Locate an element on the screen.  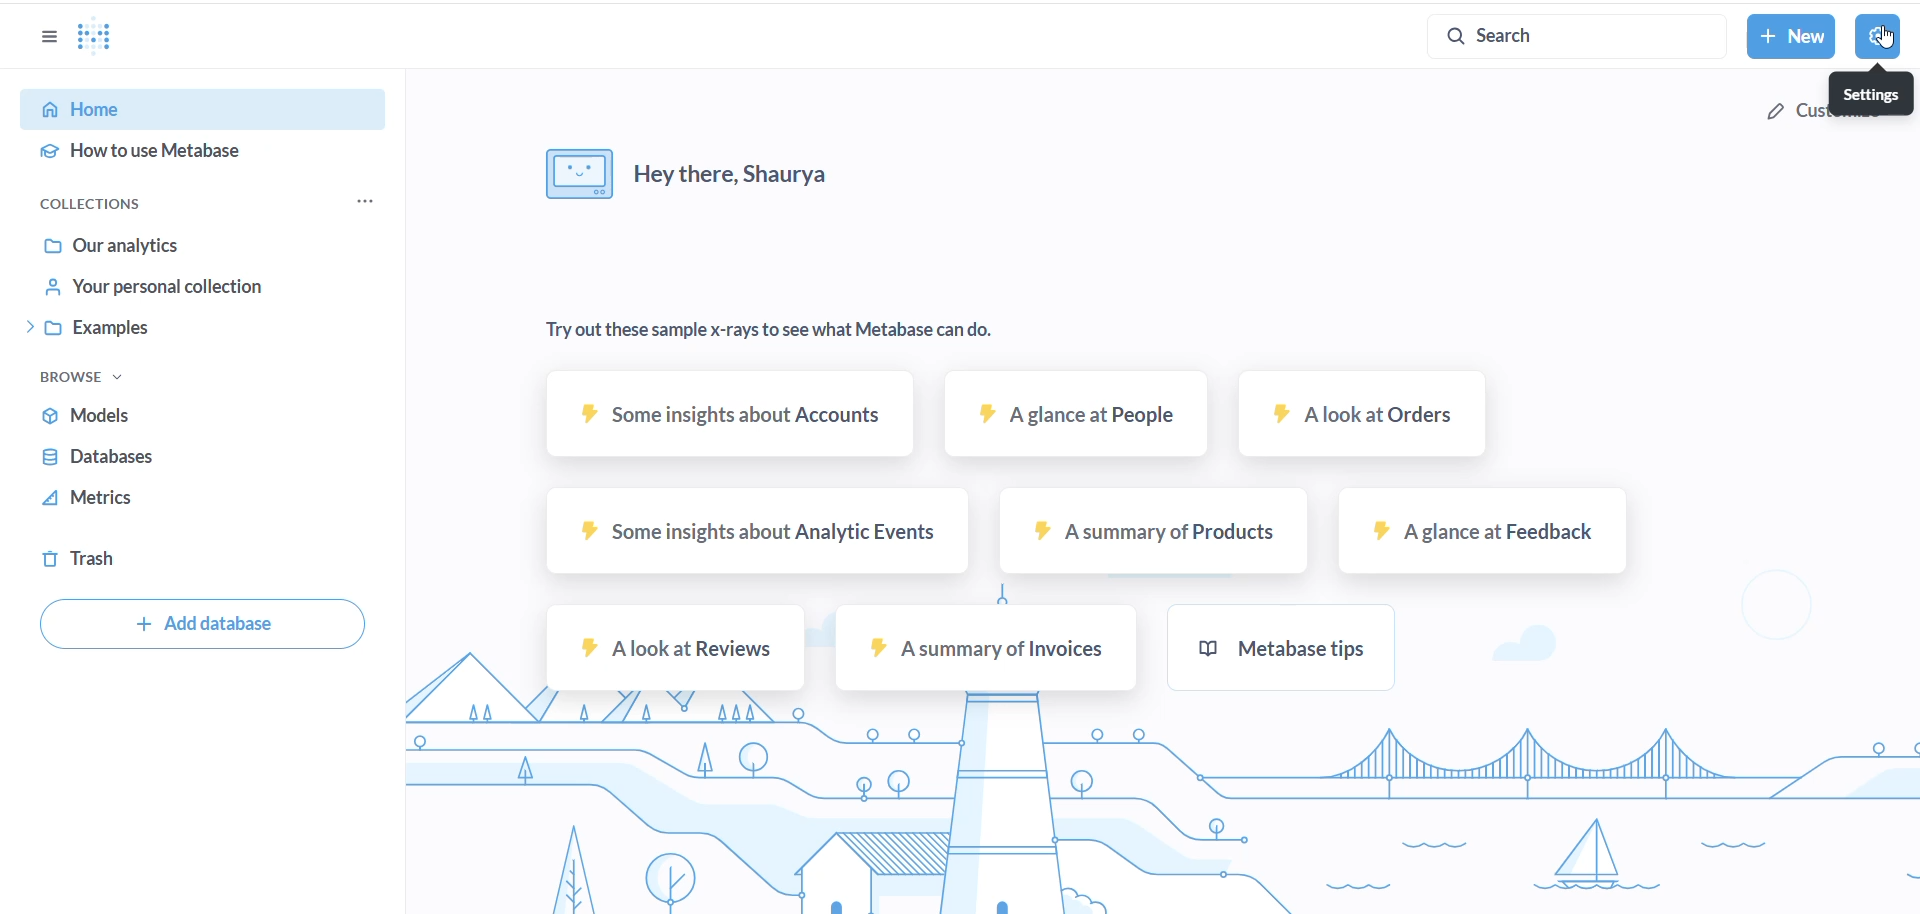
some insights about account sample is located at coordinates (731, 421).